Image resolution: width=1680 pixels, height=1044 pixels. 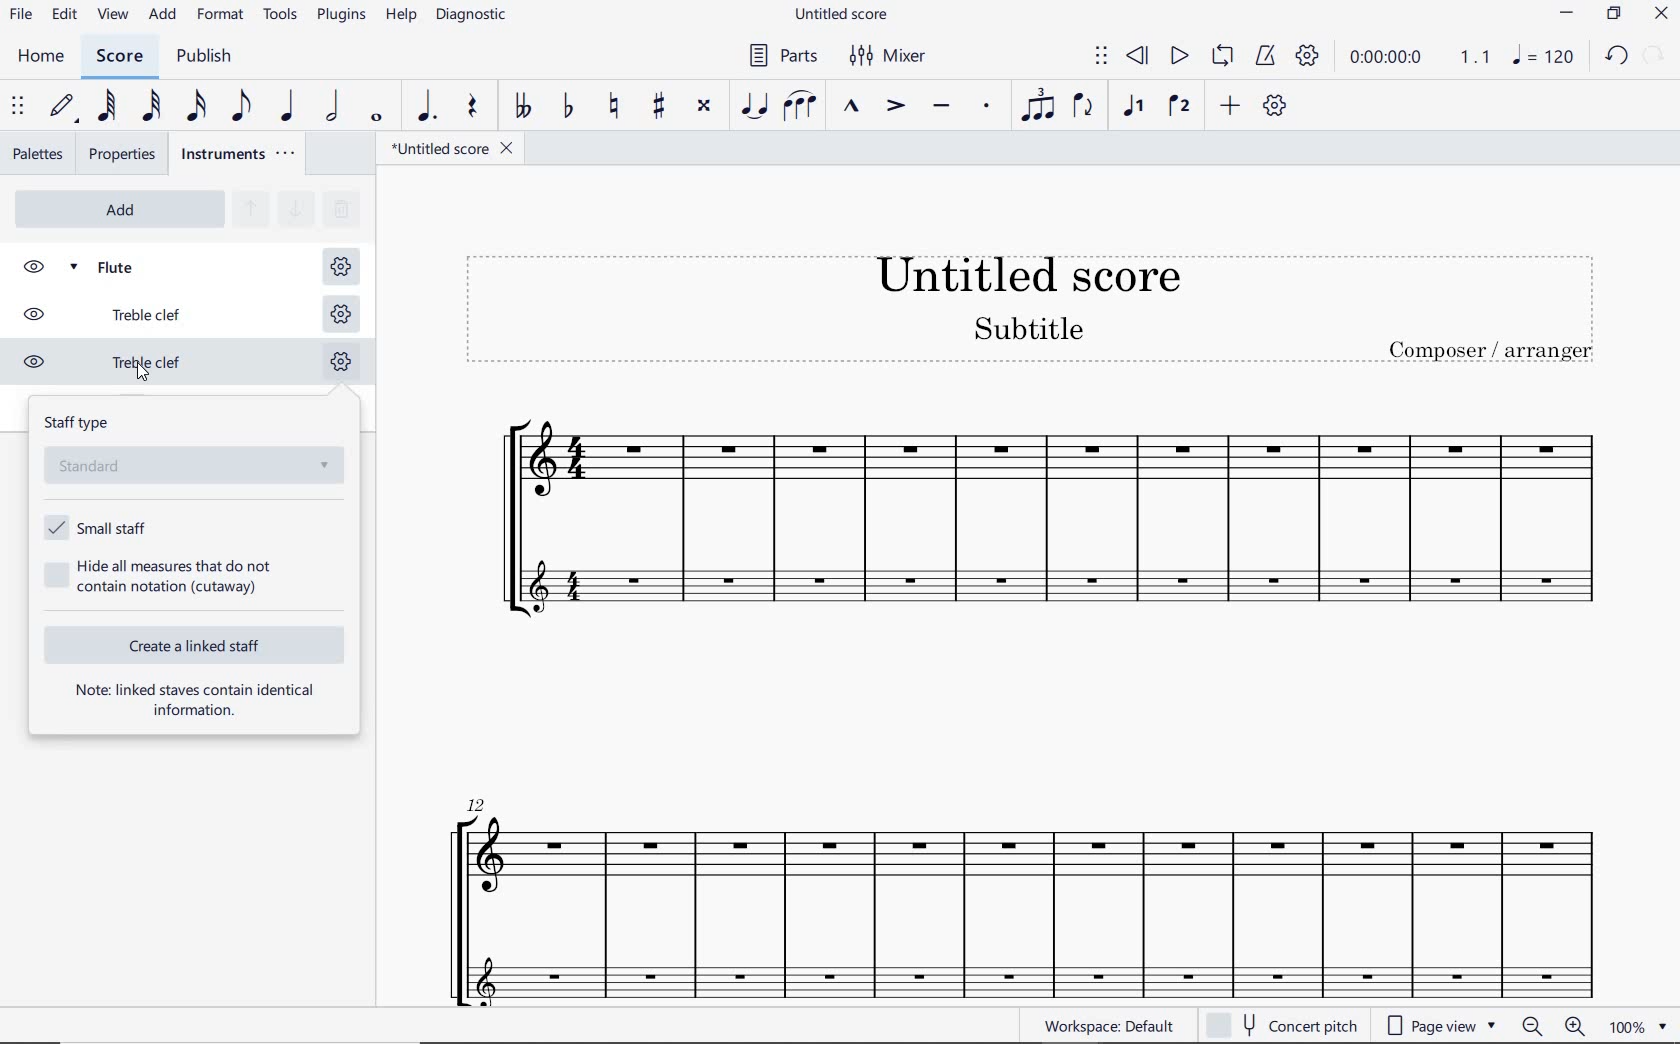 What do you see at coordinates (894, 107) in the screenshot?
I see `ACCENT` at bounding box center [894, 107].